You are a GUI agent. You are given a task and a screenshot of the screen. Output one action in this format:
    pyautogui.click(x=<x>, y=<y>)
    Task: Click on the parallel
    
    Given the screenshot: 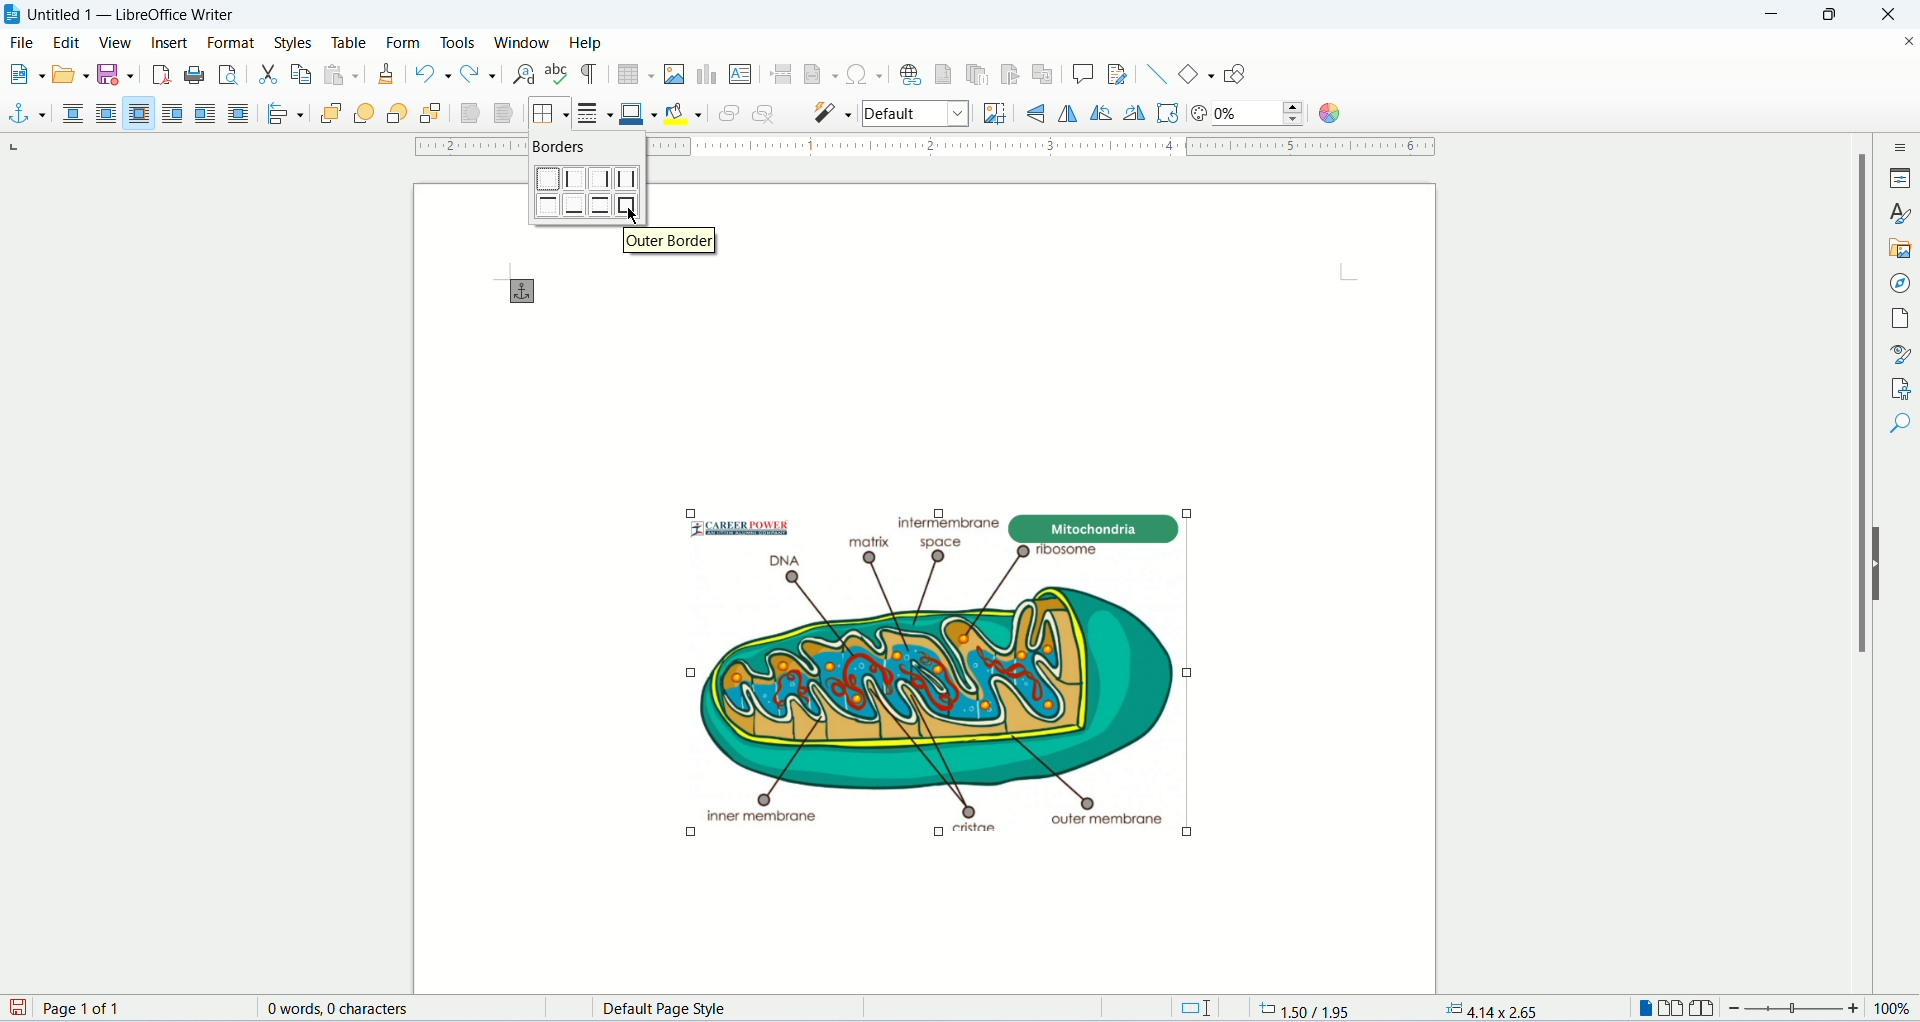 What is the action you would take?
    pyautogui.click(x=110, y=114)
    